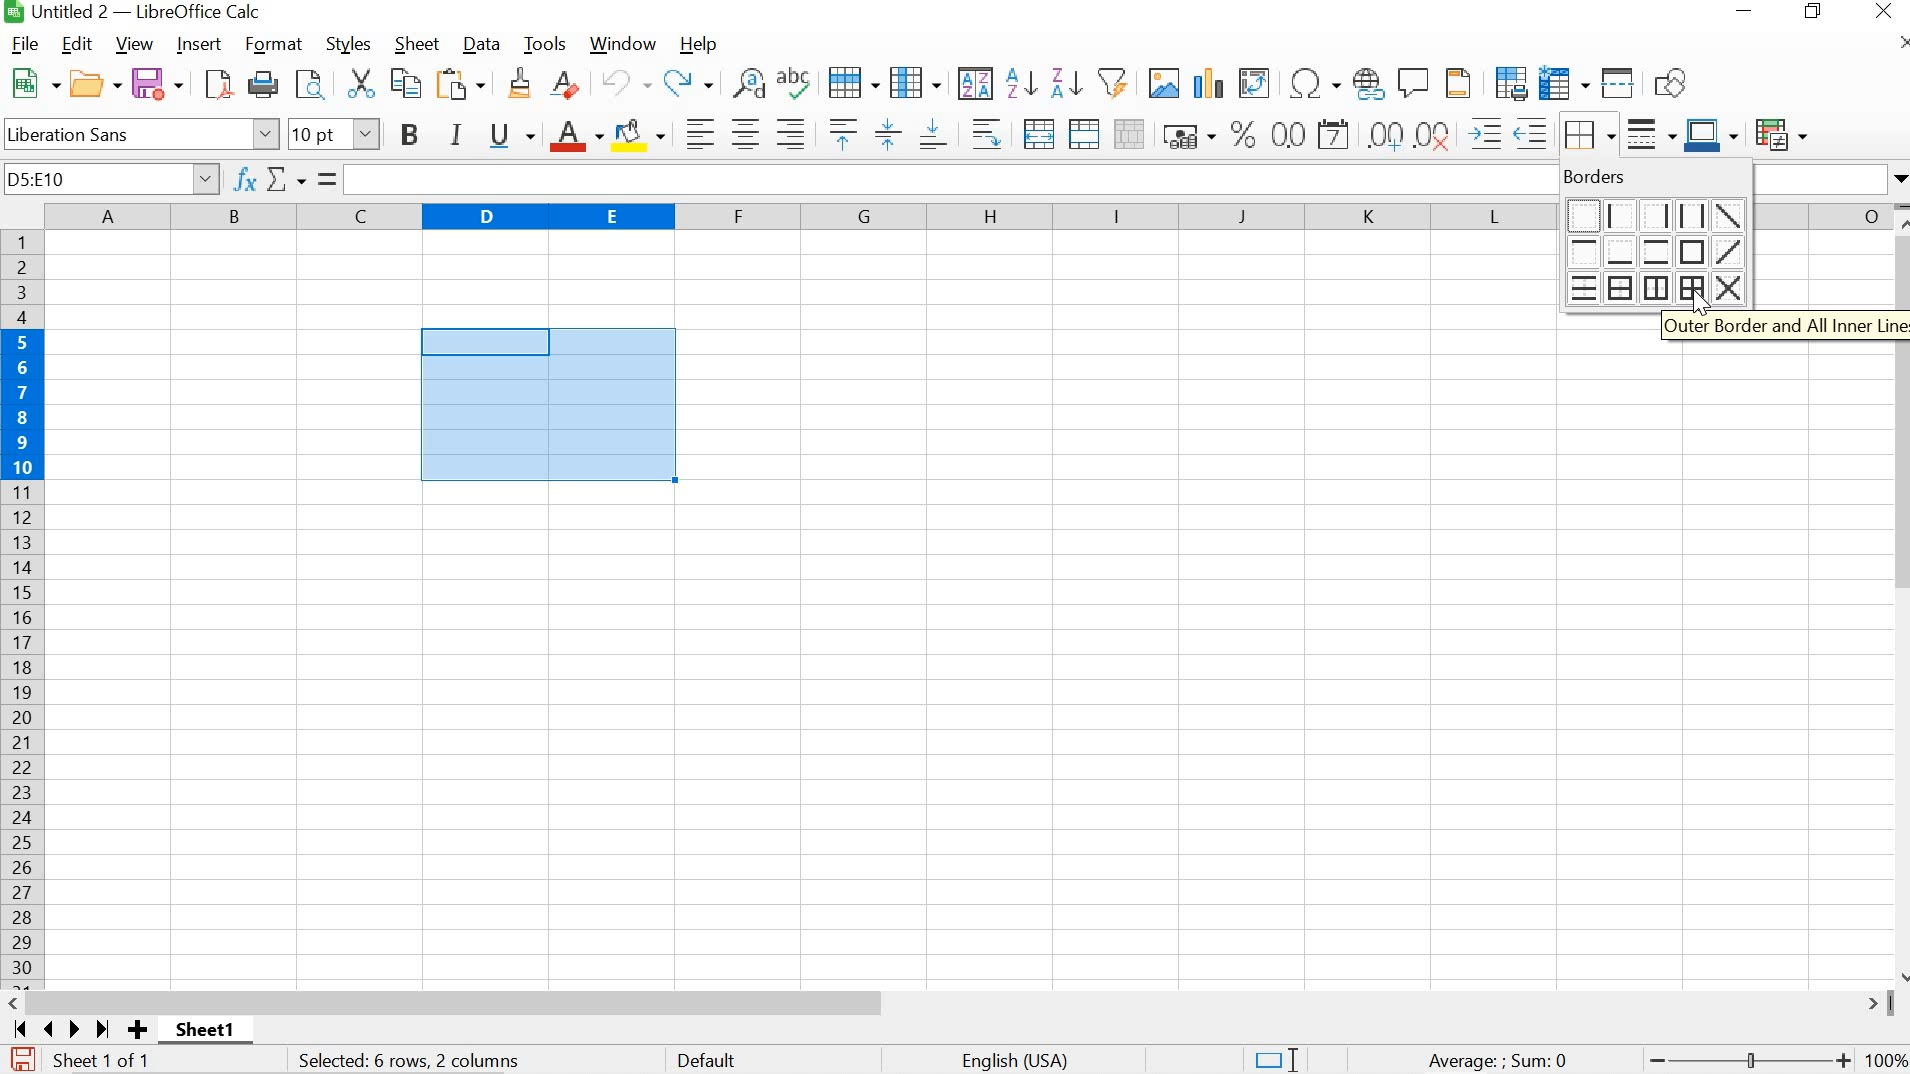 The height and width of the screenshot is (1074, 1910). What do you see at coordinates (457, 134) in the screenshot?
I see `ITALIC` at bounding box center [457, 134].